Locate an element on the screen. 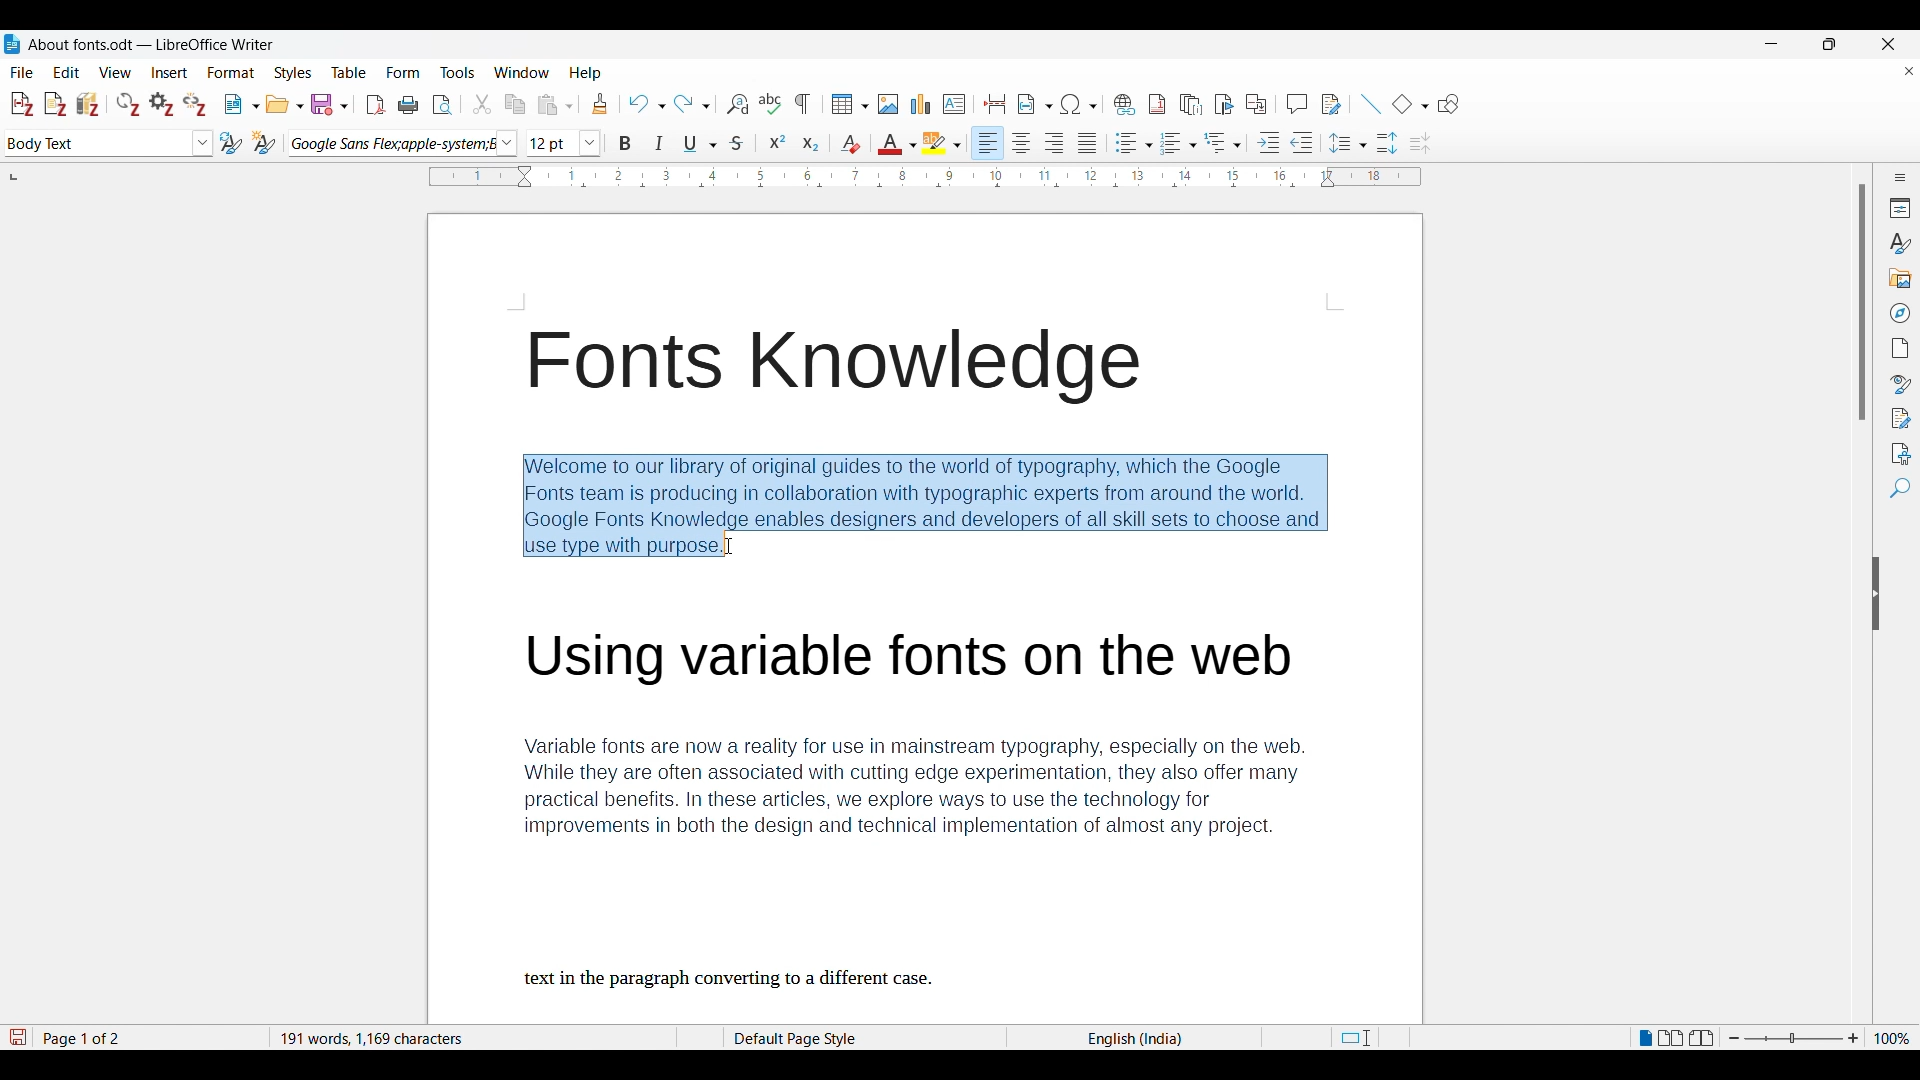 The height and width of the screenshot is (1080, 1920). Close interface is located at coordinates (1888, 44).